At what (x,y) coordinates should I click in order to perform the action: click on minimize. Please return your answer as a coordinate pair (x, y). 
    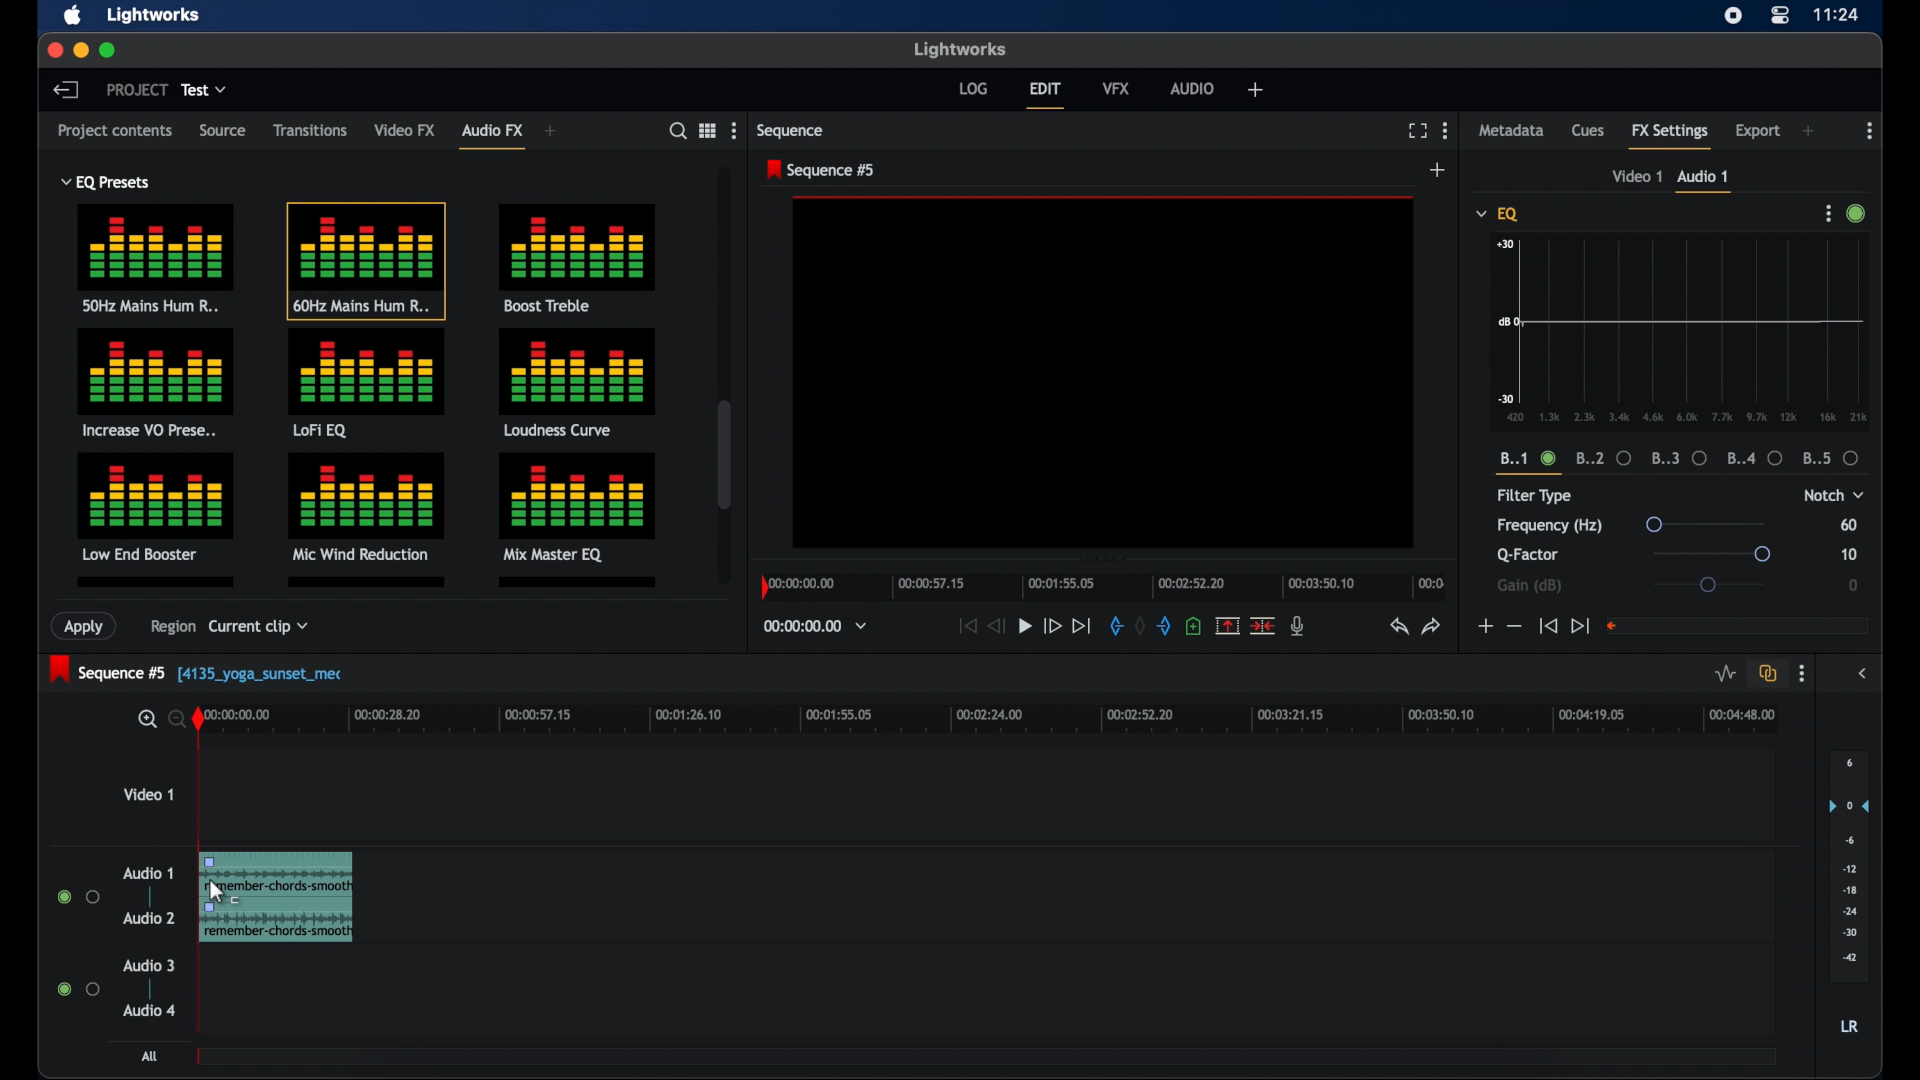
    Looking at the image, I should click on (80, 51).